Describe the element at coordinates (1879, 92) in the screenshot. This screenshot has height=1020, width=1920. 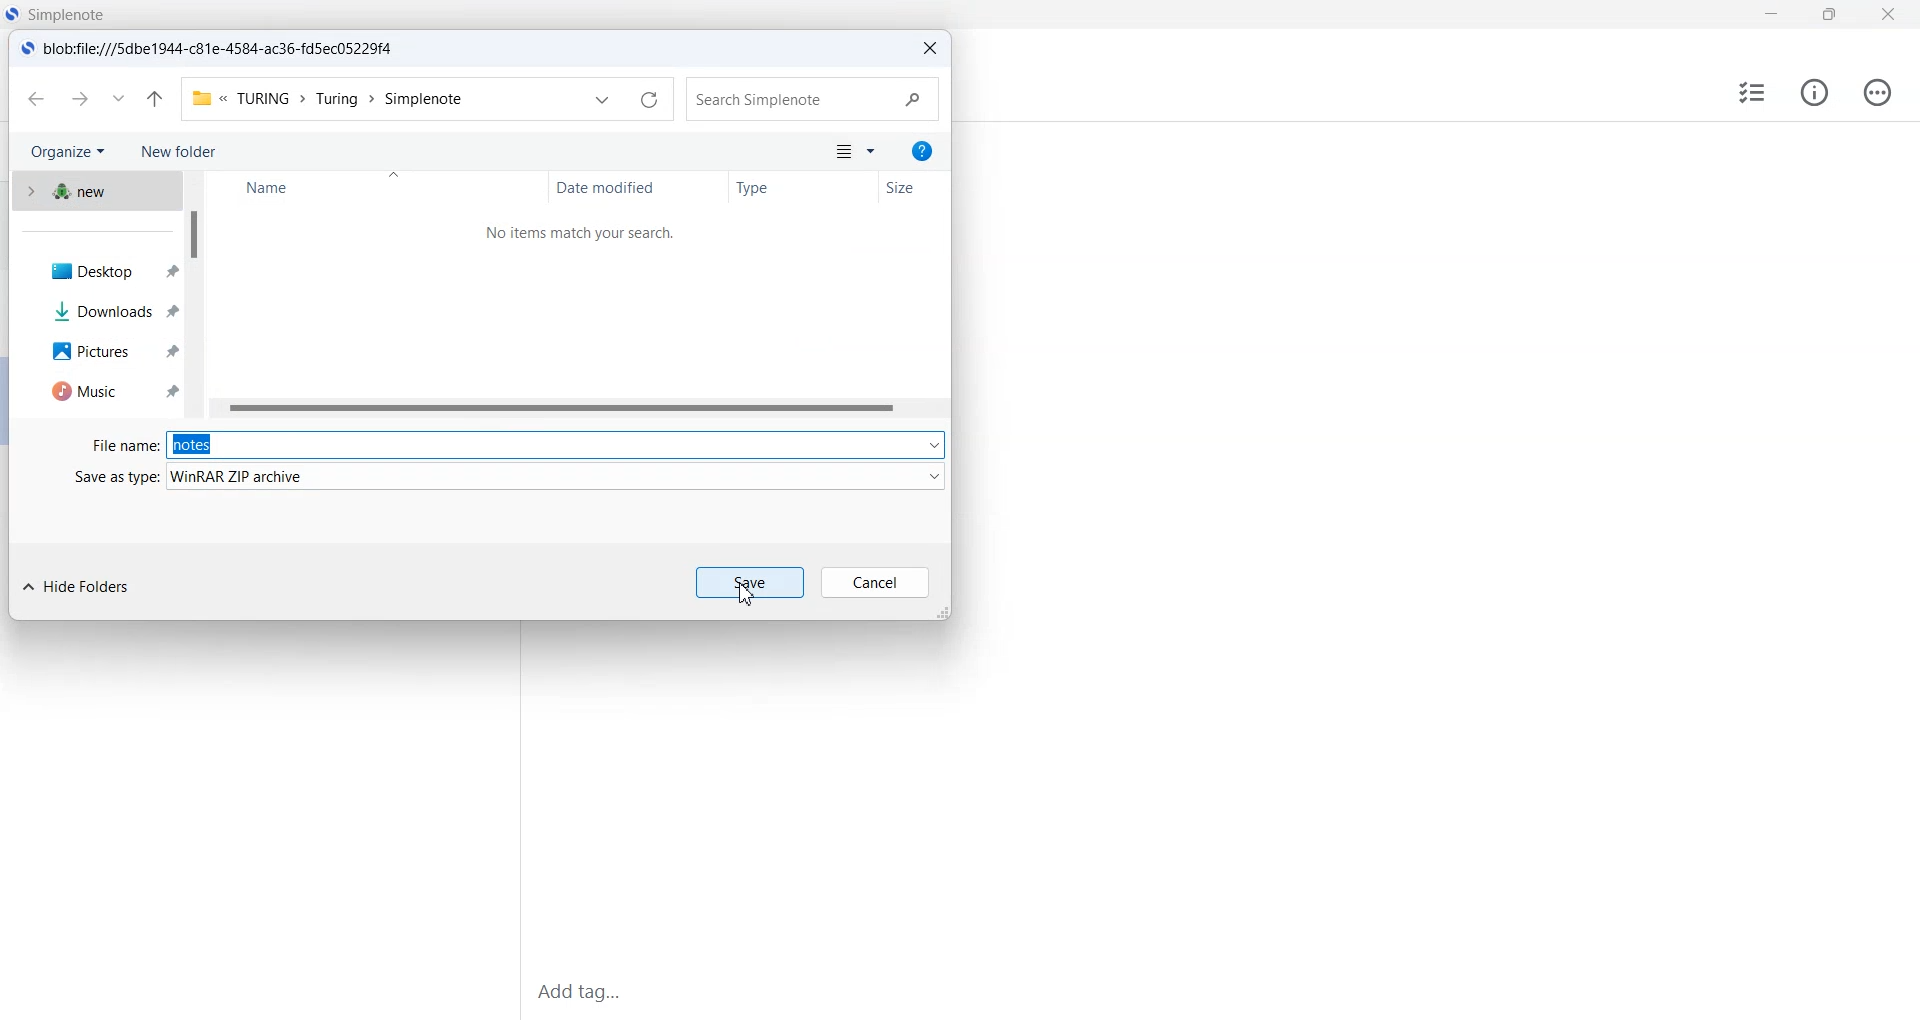
I see `Action` at that location.